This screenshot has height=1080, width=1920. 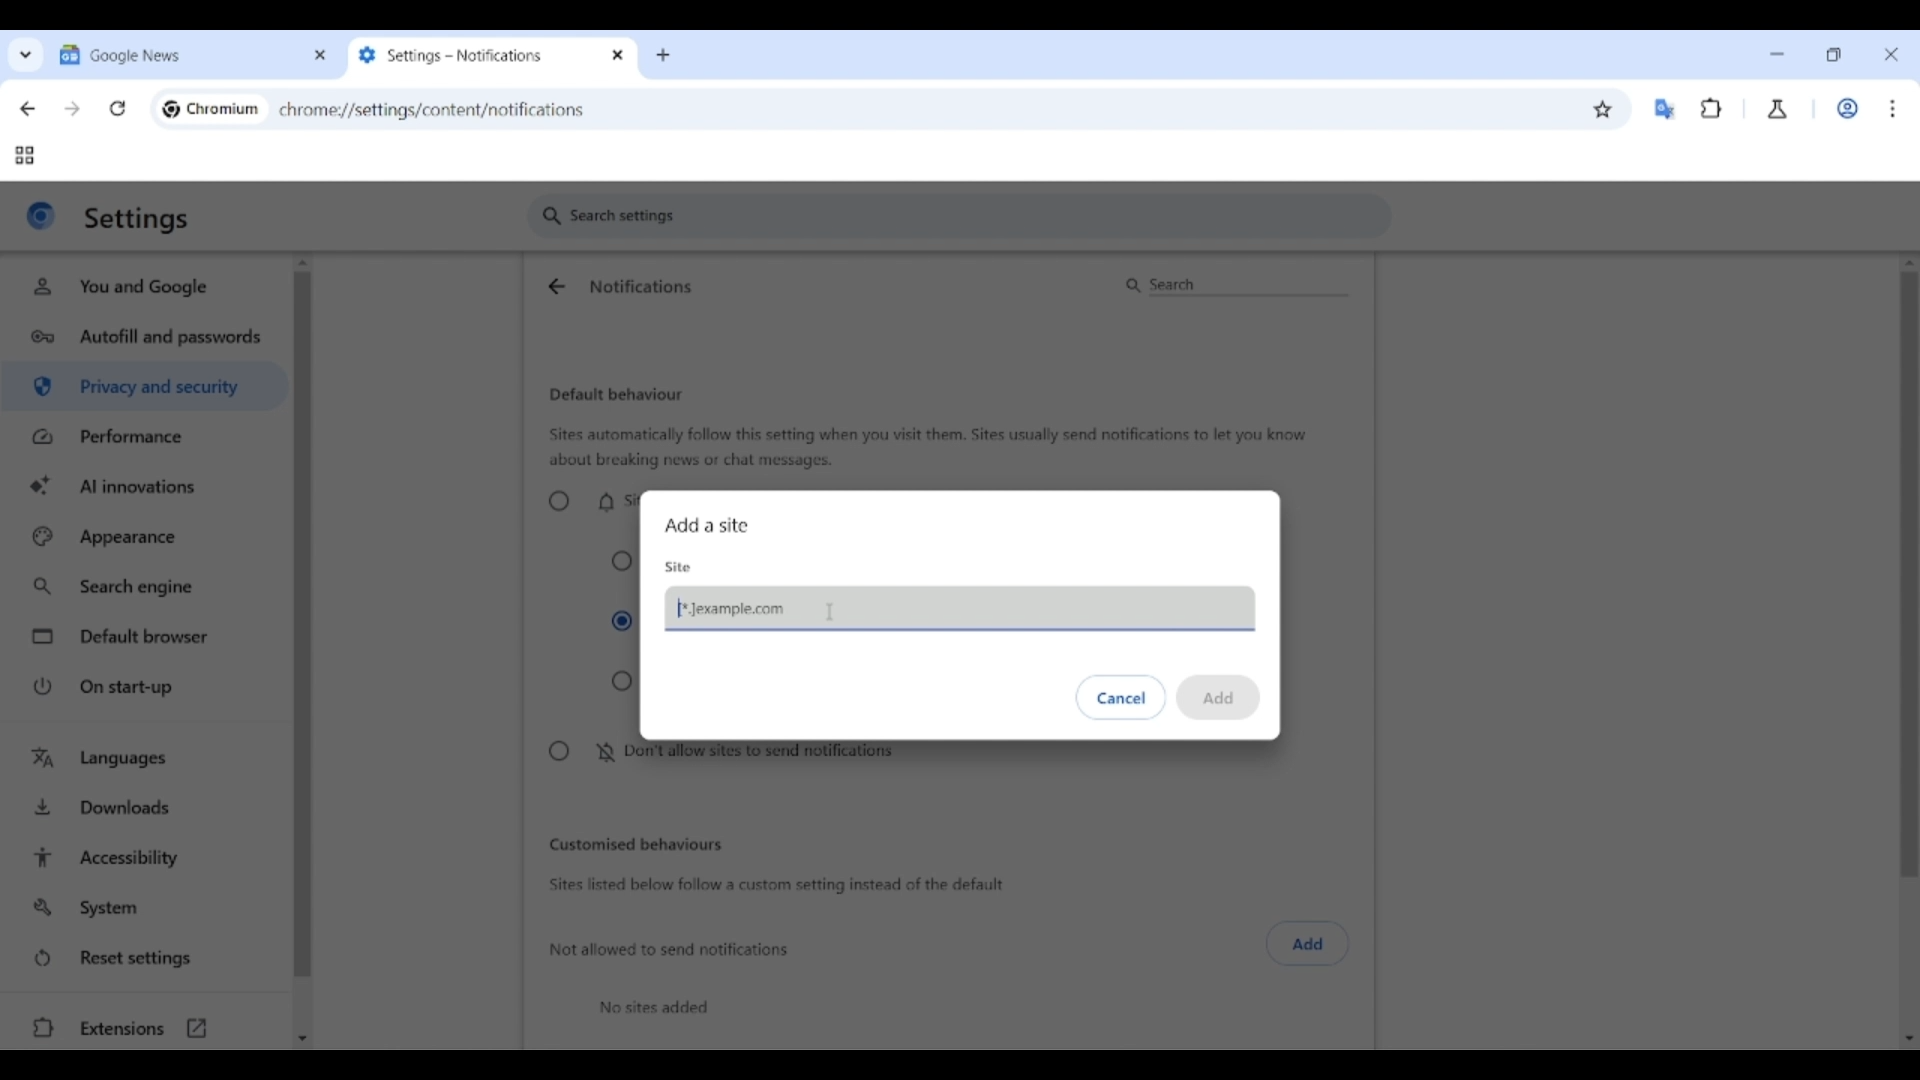 What do you see at coordinates (142, 390) in the screenshot?
I see `Privacy and security highlighted` at bounding box center [142, 390].